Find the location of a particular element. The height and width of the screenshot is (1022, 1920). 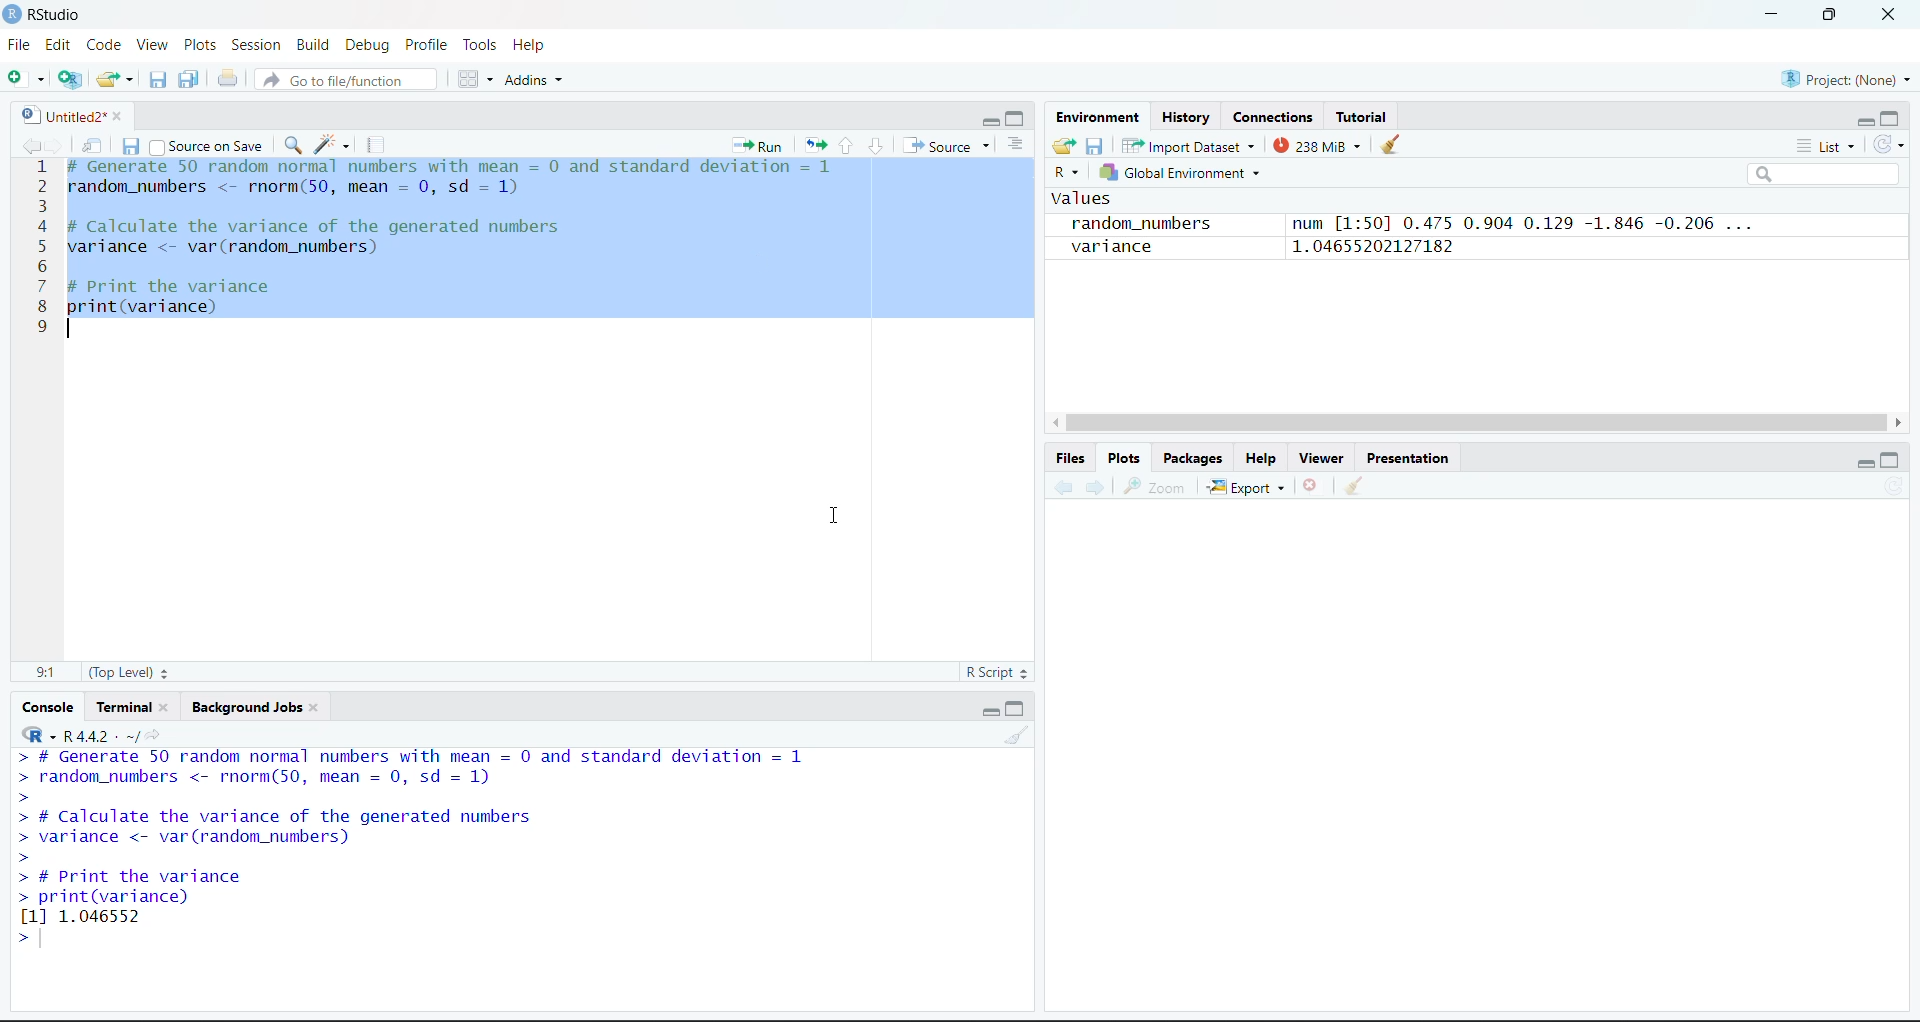

File is located at coordinates (20, 45).